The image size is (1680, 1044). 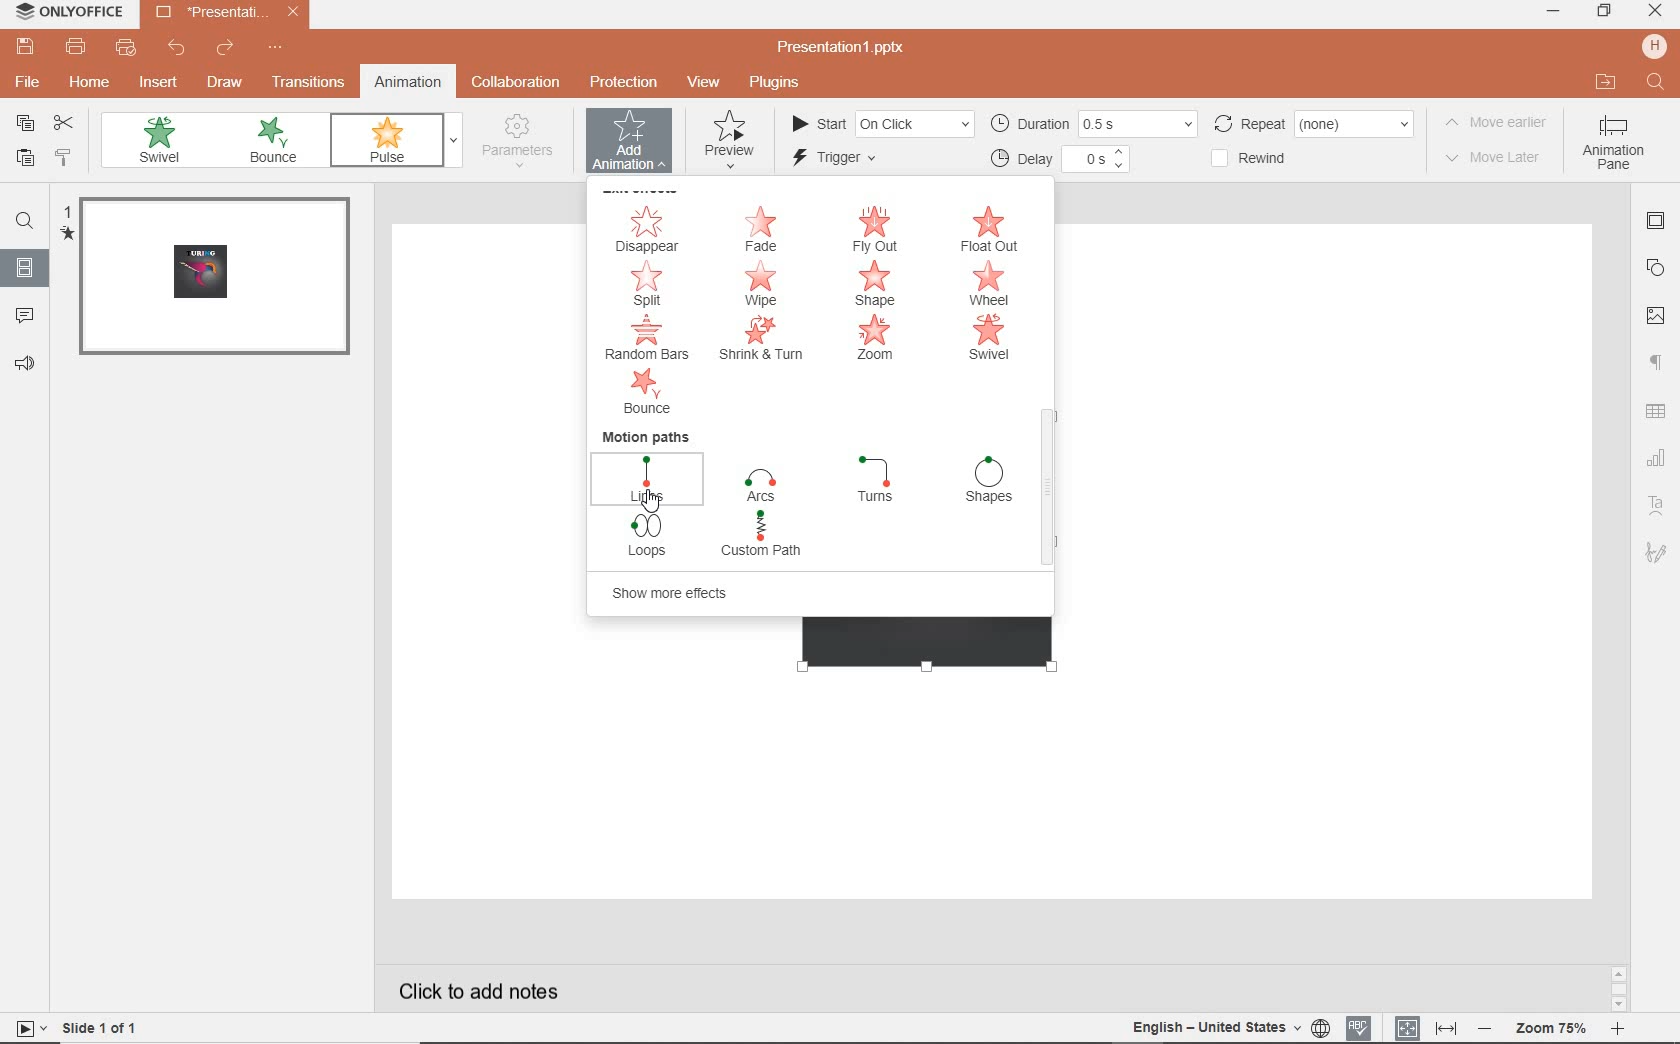 I want to click on swivel, so click(x=158, y=141).